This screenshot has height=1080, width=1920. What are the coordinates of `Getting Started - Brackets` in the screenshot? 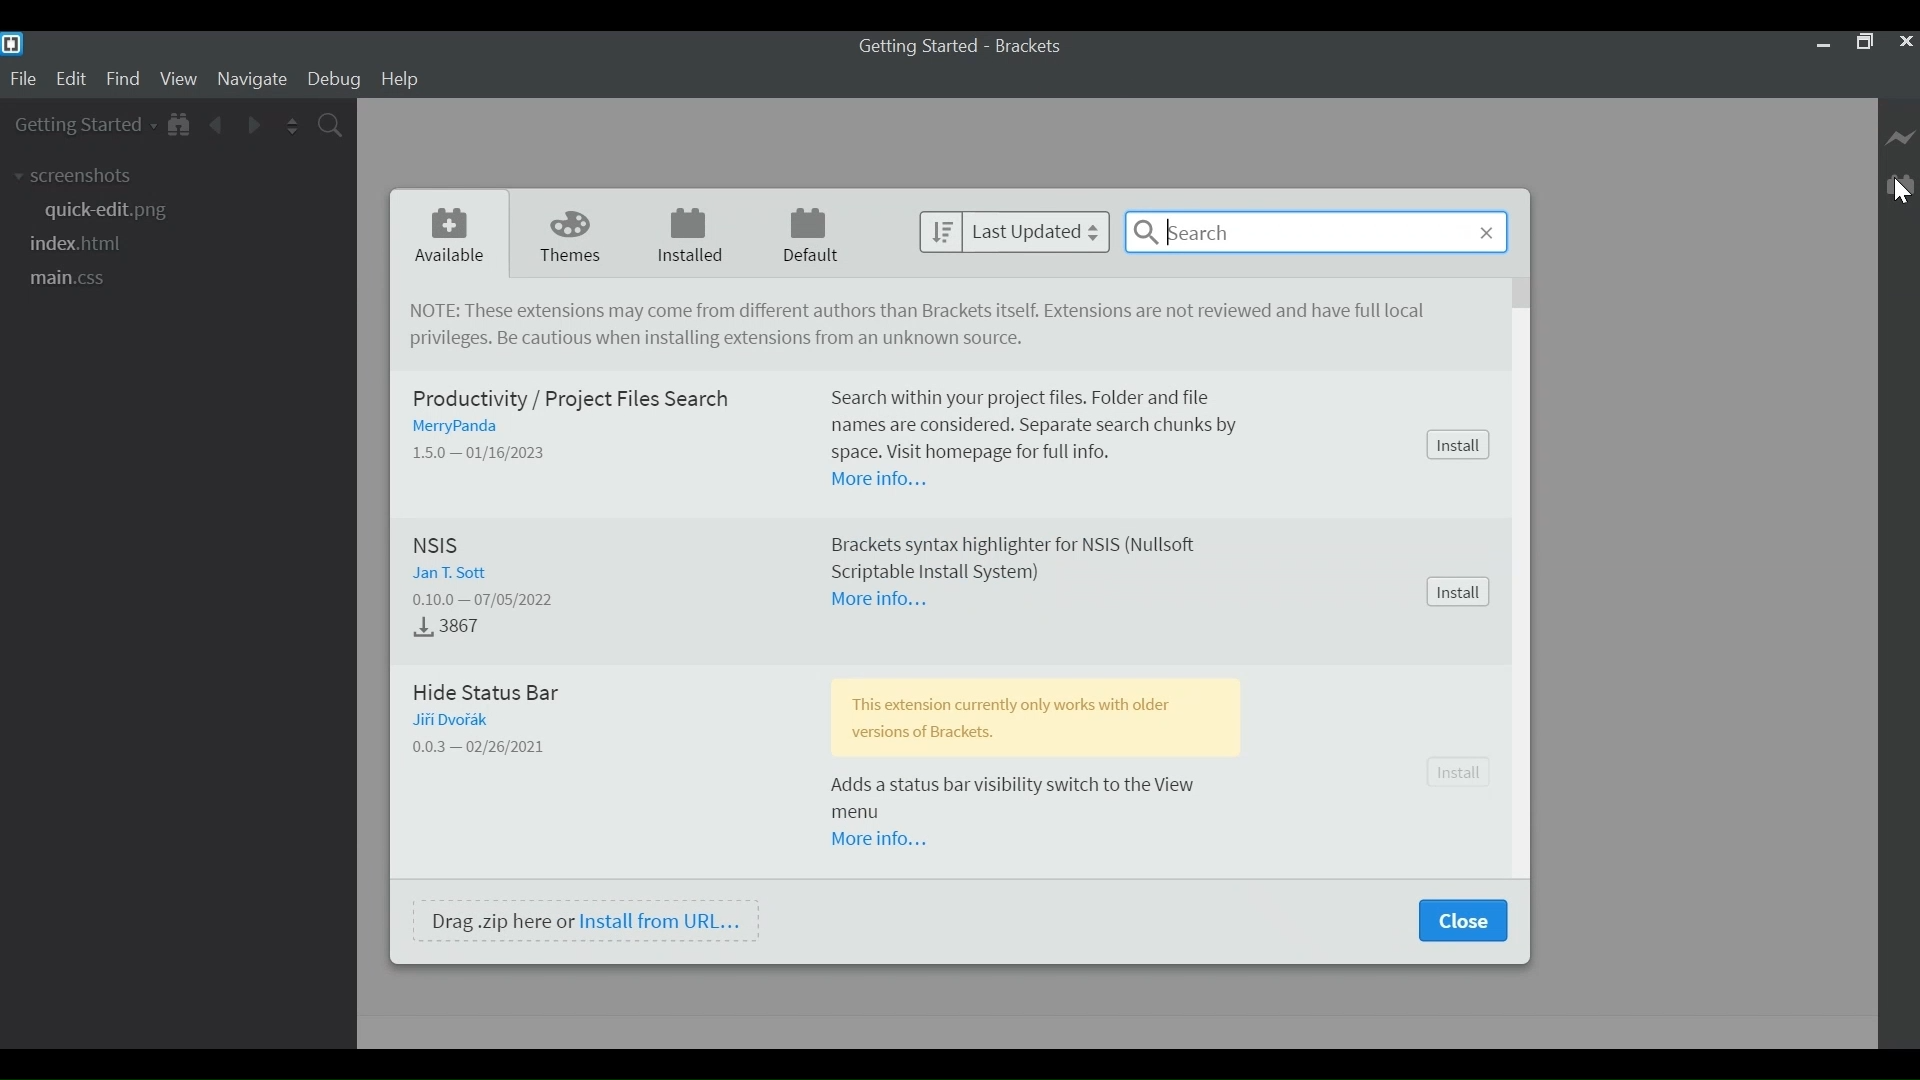 It's located at (919, 47).